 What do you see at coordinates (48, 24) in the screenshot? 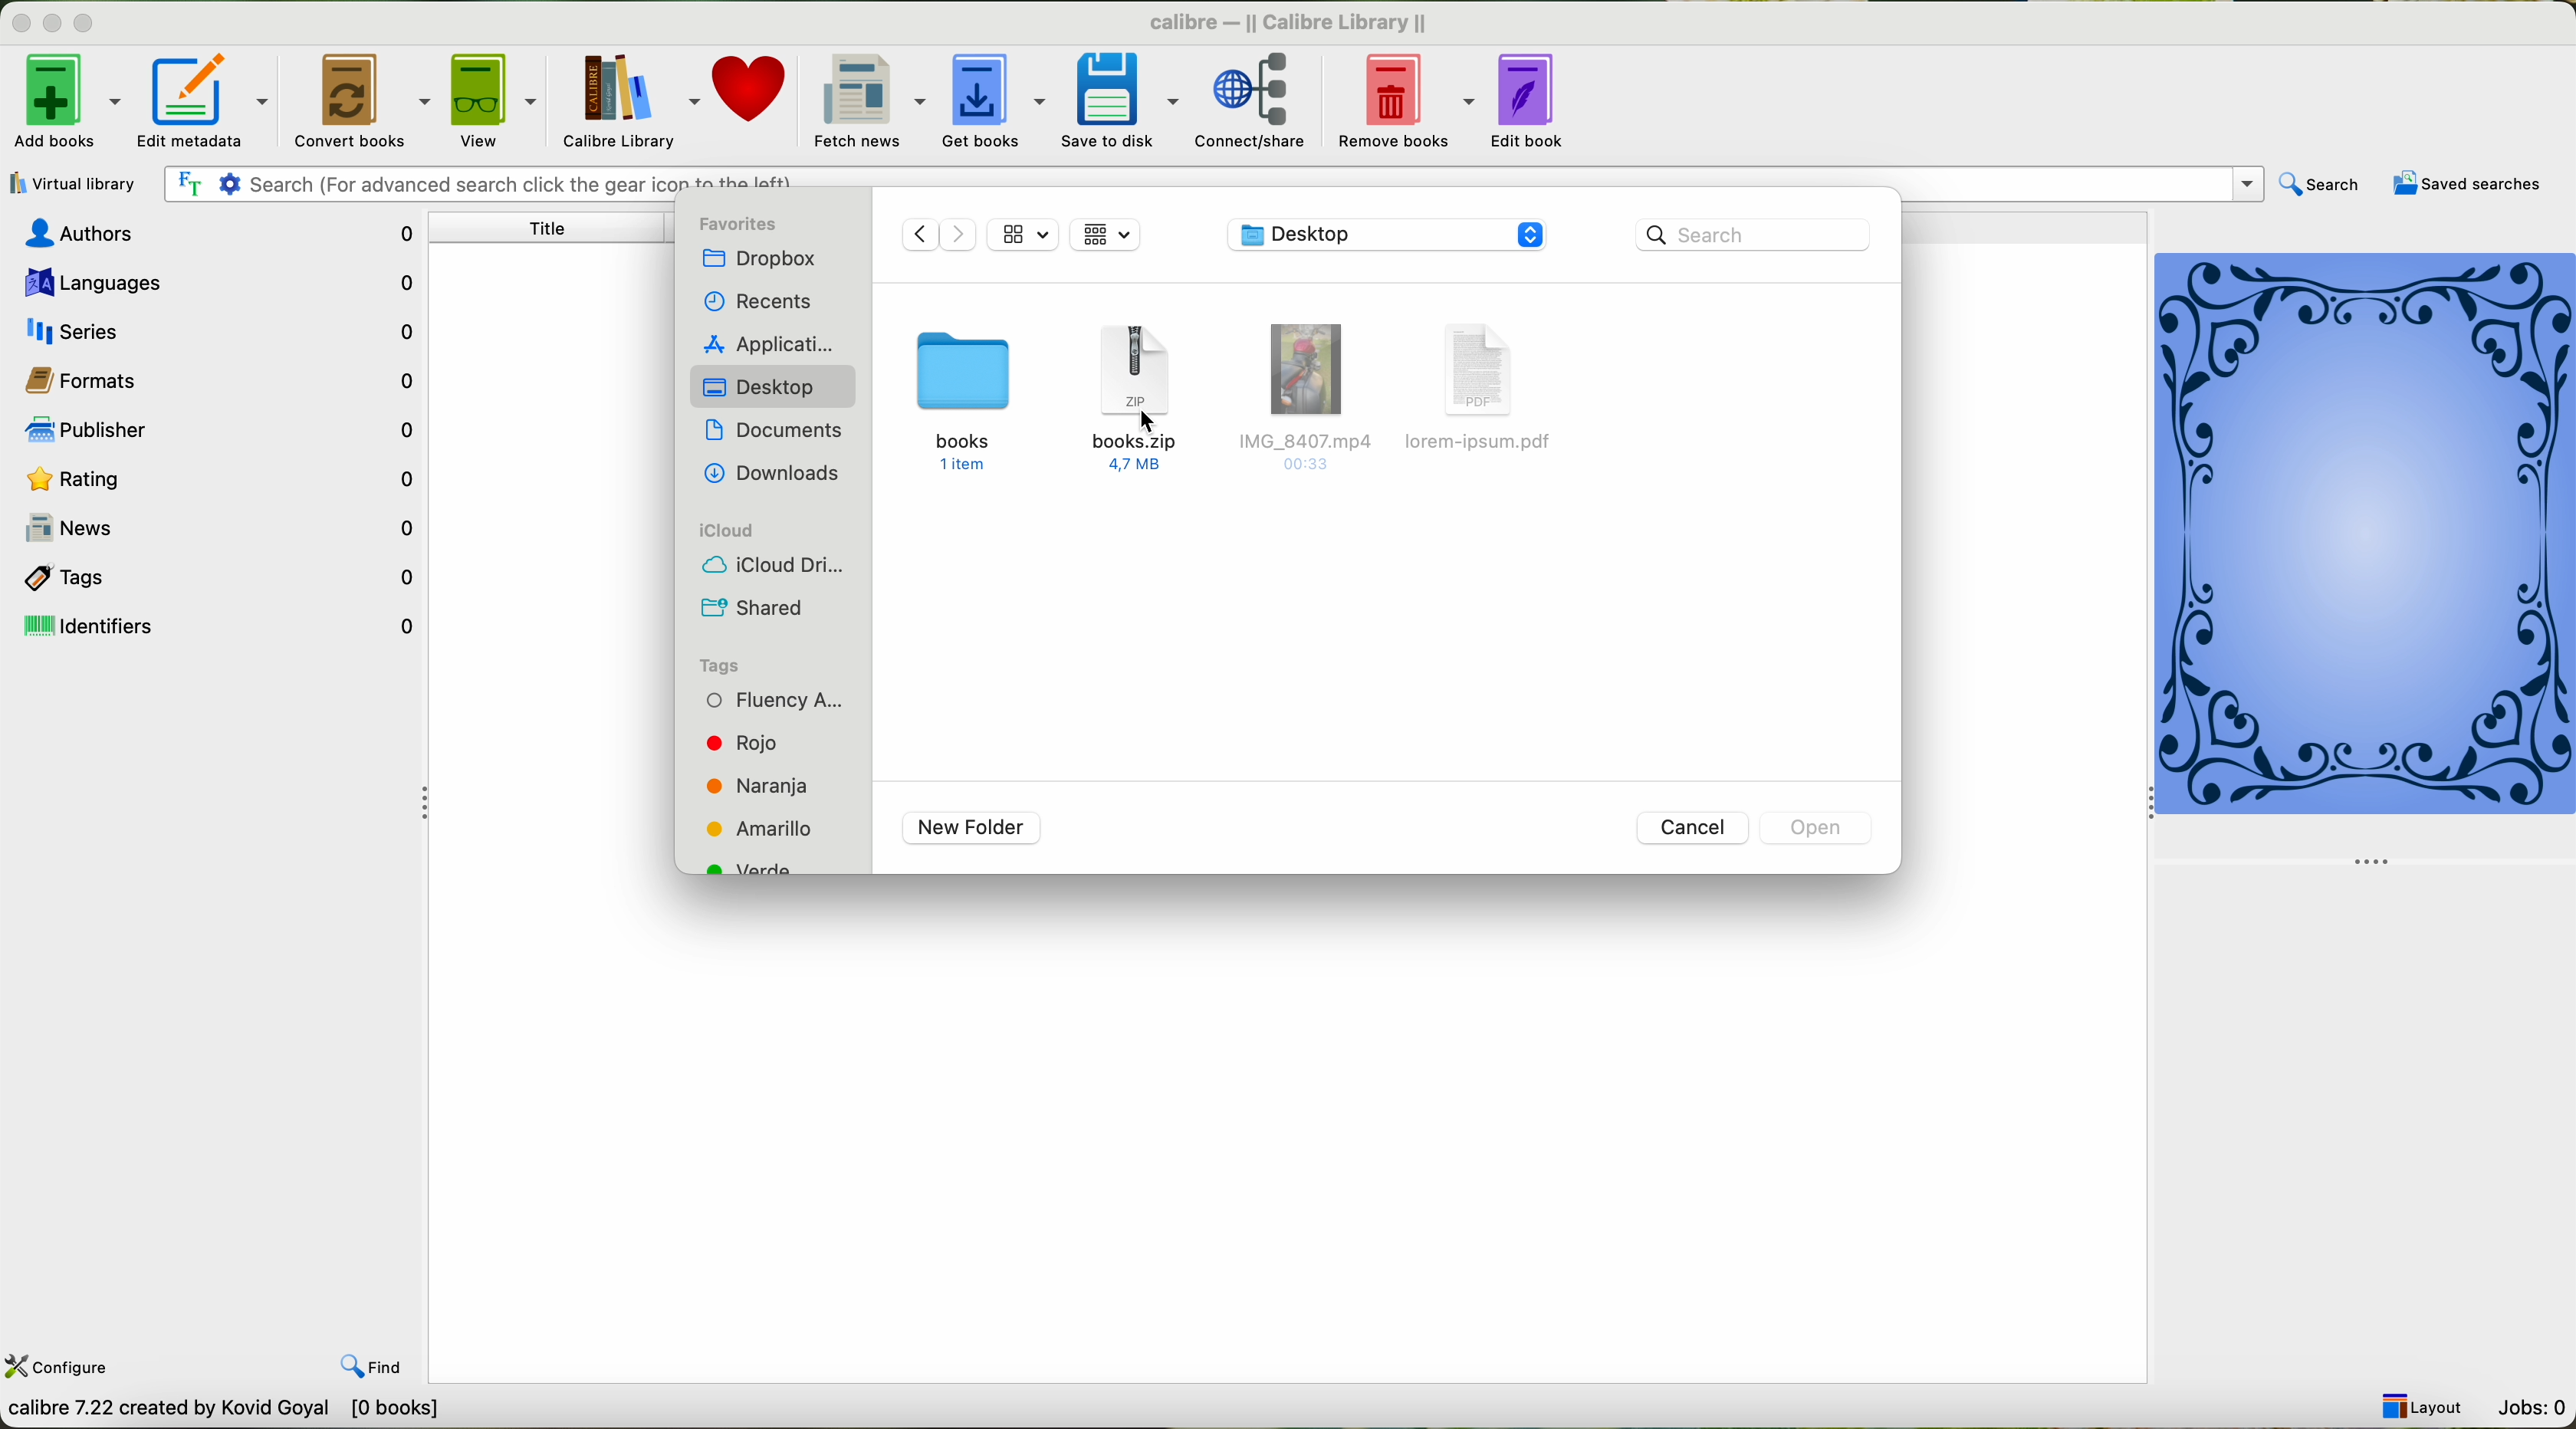
I see `minimize` at bounding box center [48, 24].